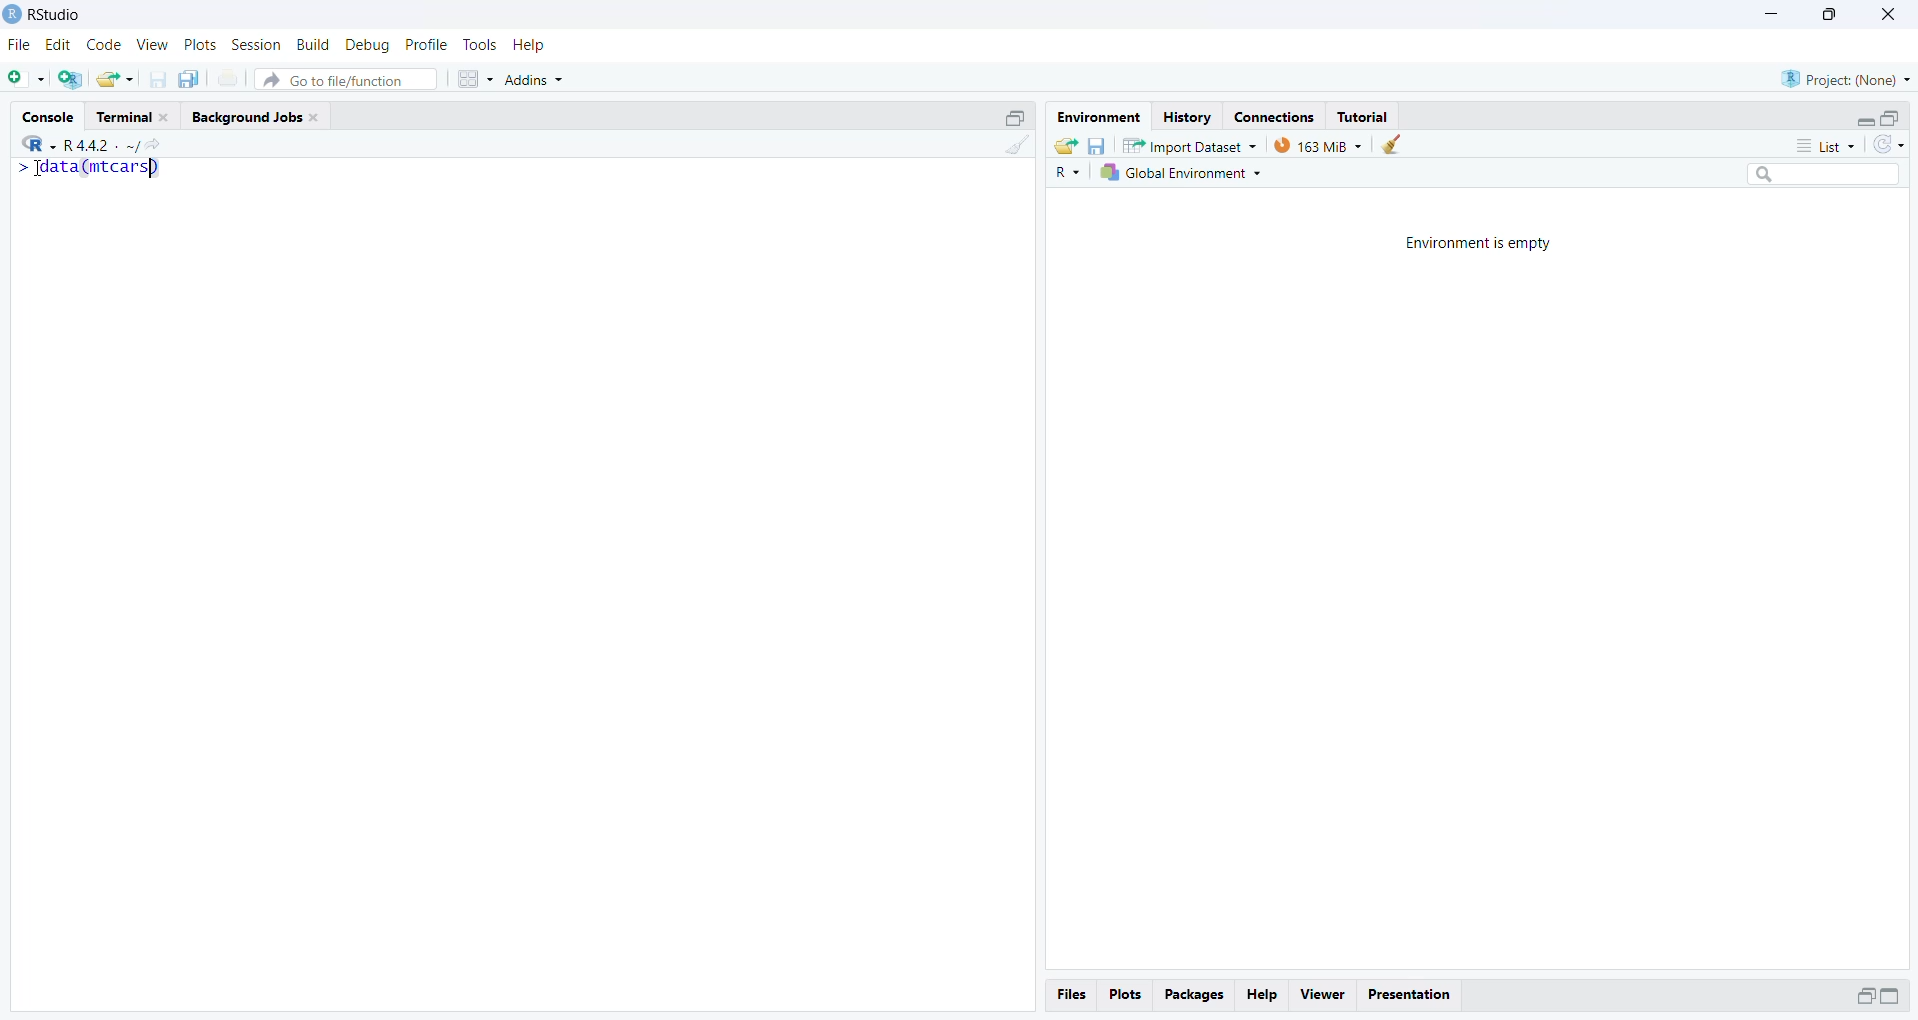 The width and height of the screenshot is (1918, 1020). I want to click on sync, so click(1890, 144).